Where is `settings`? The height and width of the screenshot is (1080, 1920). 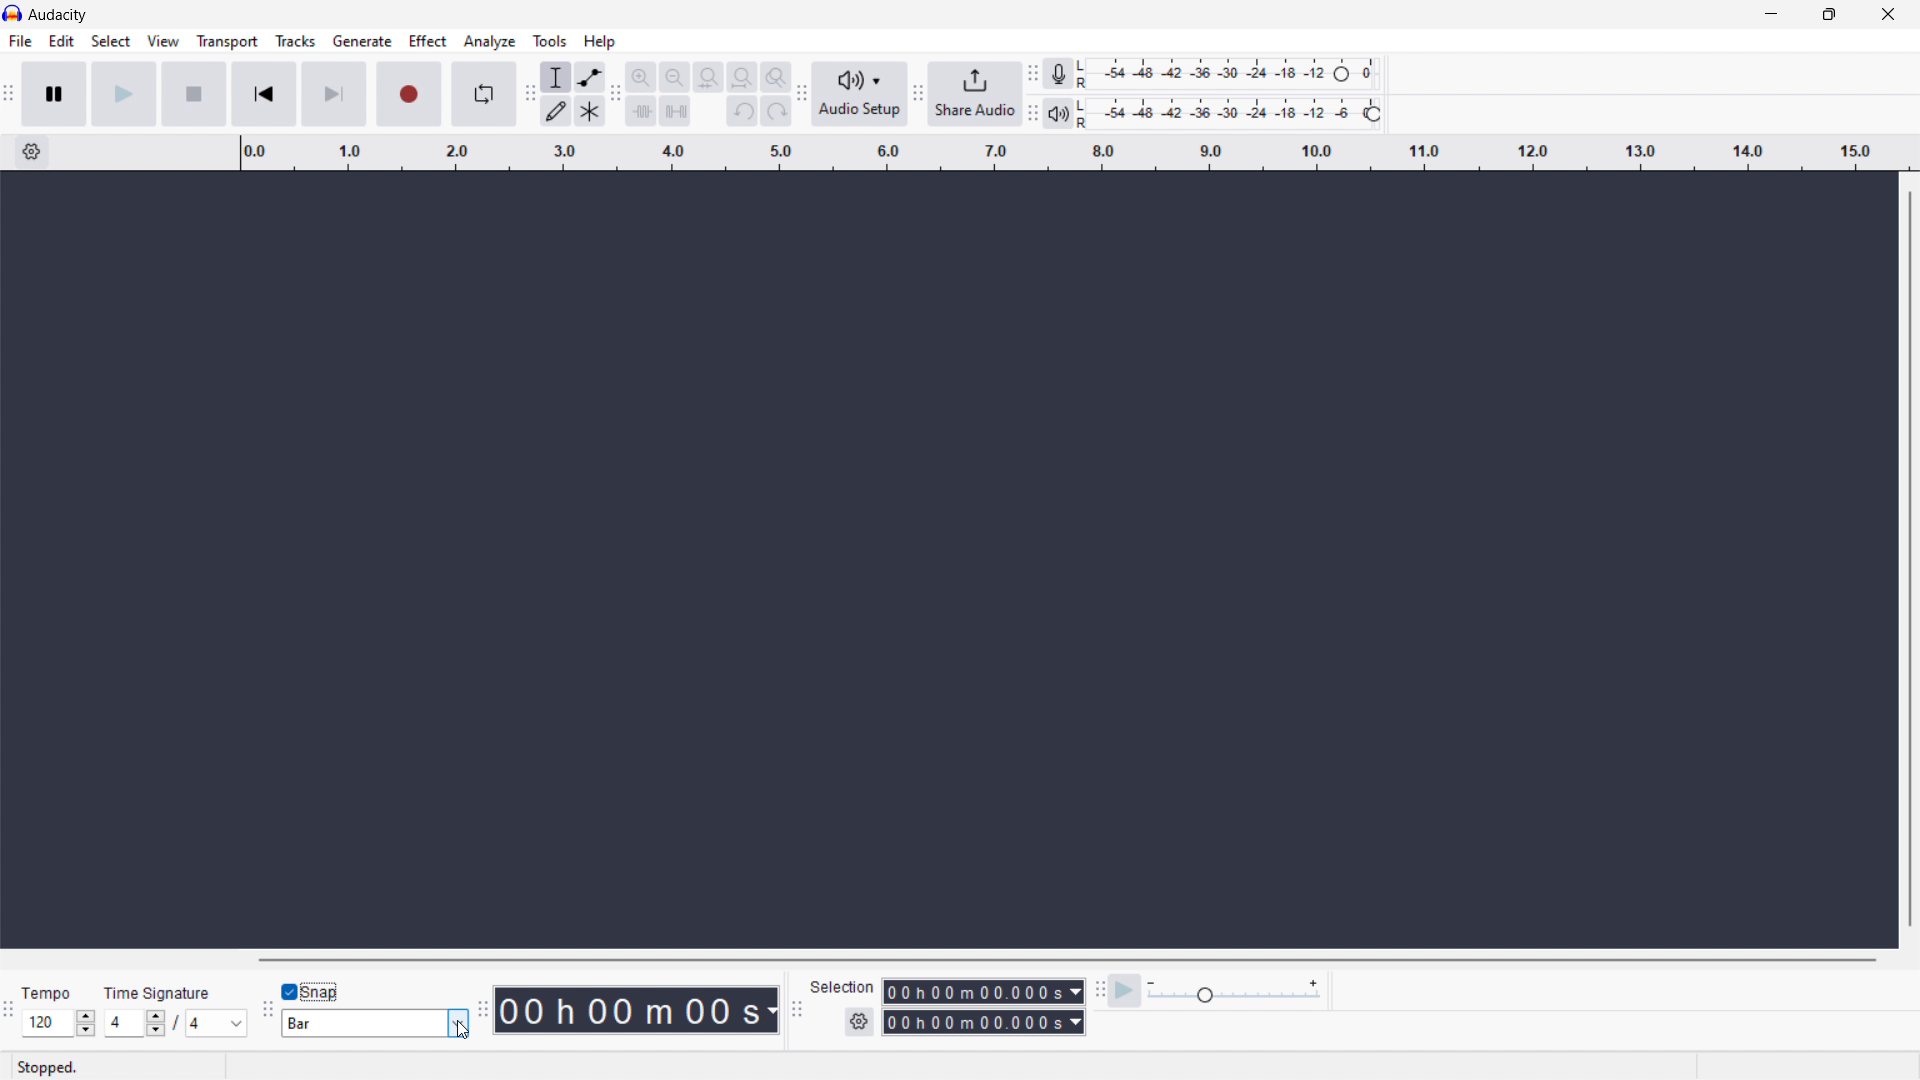 settings is located at coordinates (859, 1021).